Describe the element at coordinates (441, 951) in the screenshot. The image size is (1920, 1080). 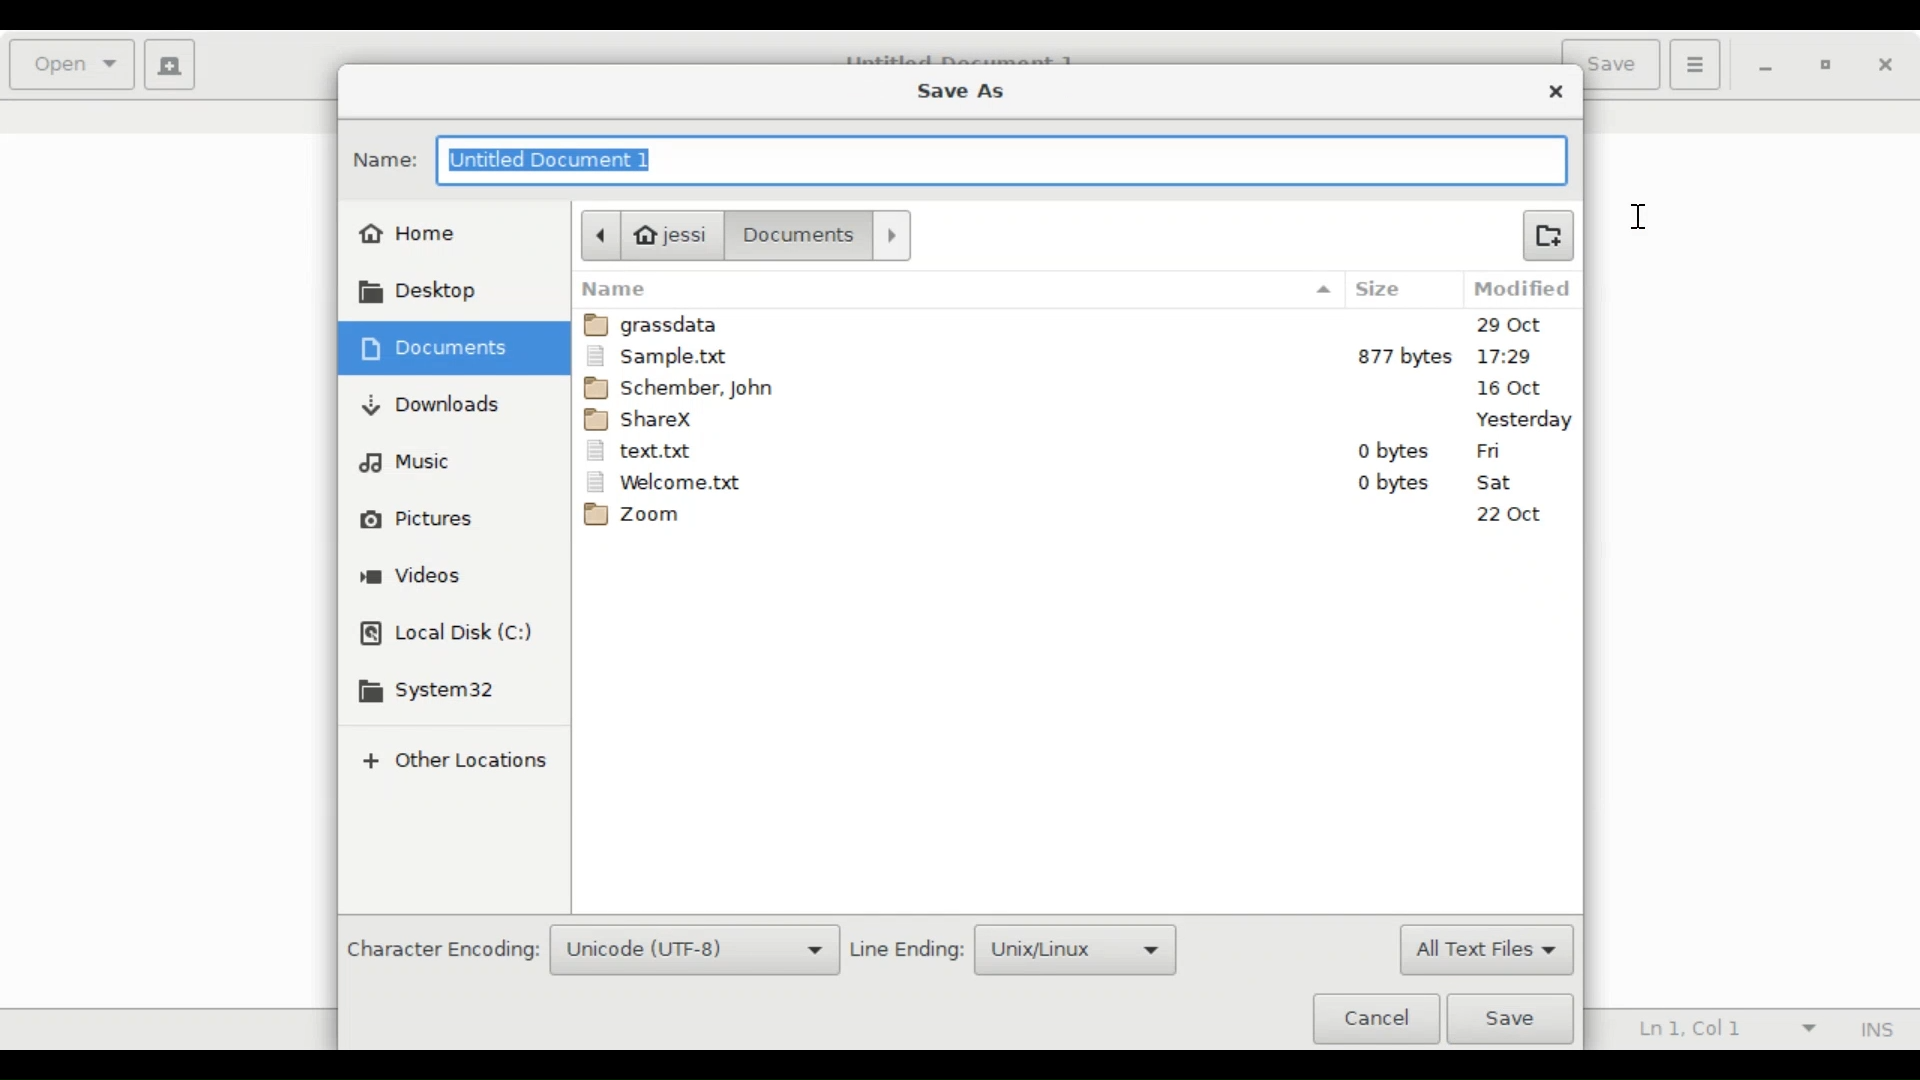
I see `Character Encoding` at that location.